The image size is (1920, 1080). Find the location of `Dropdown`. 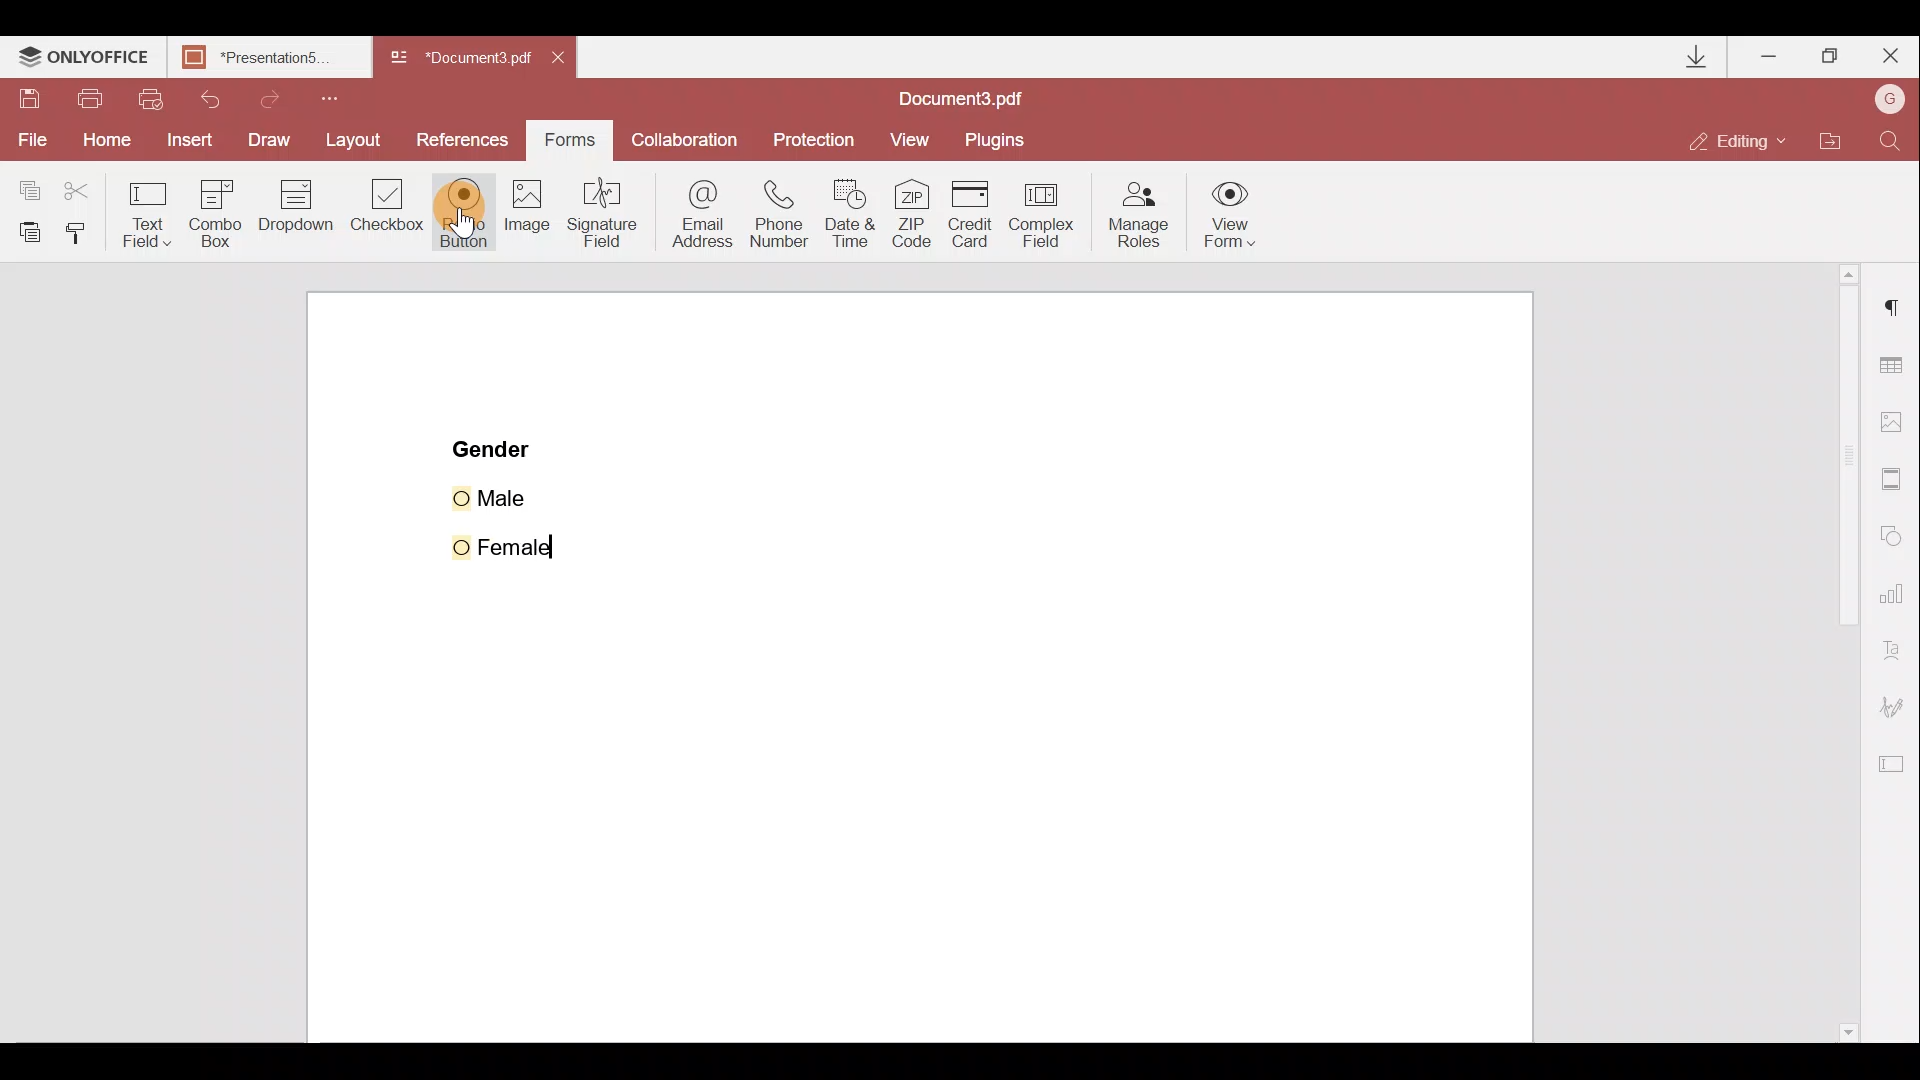

Dropdown is located at coordinates (295, 215).